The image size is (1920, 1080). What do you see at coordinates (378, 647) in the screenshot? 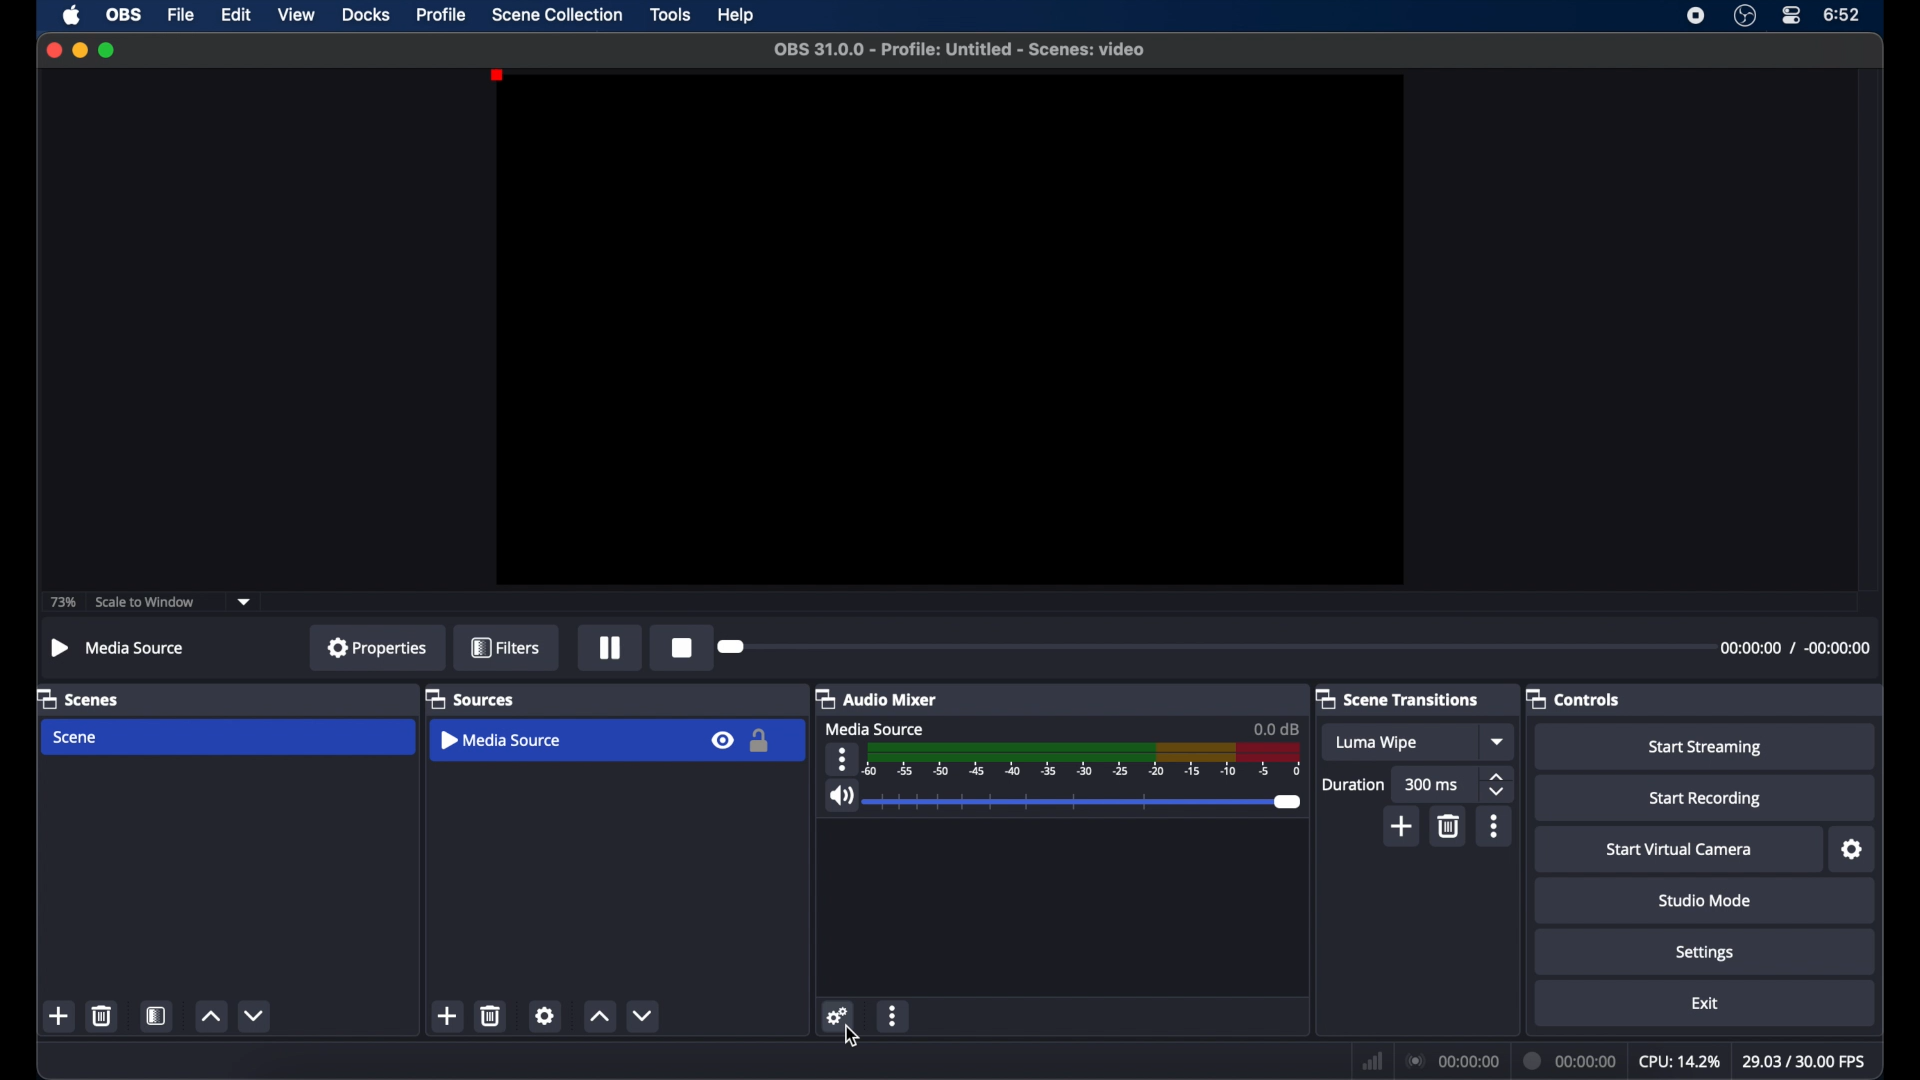
I see `properties` at bounding box center [378, 647].